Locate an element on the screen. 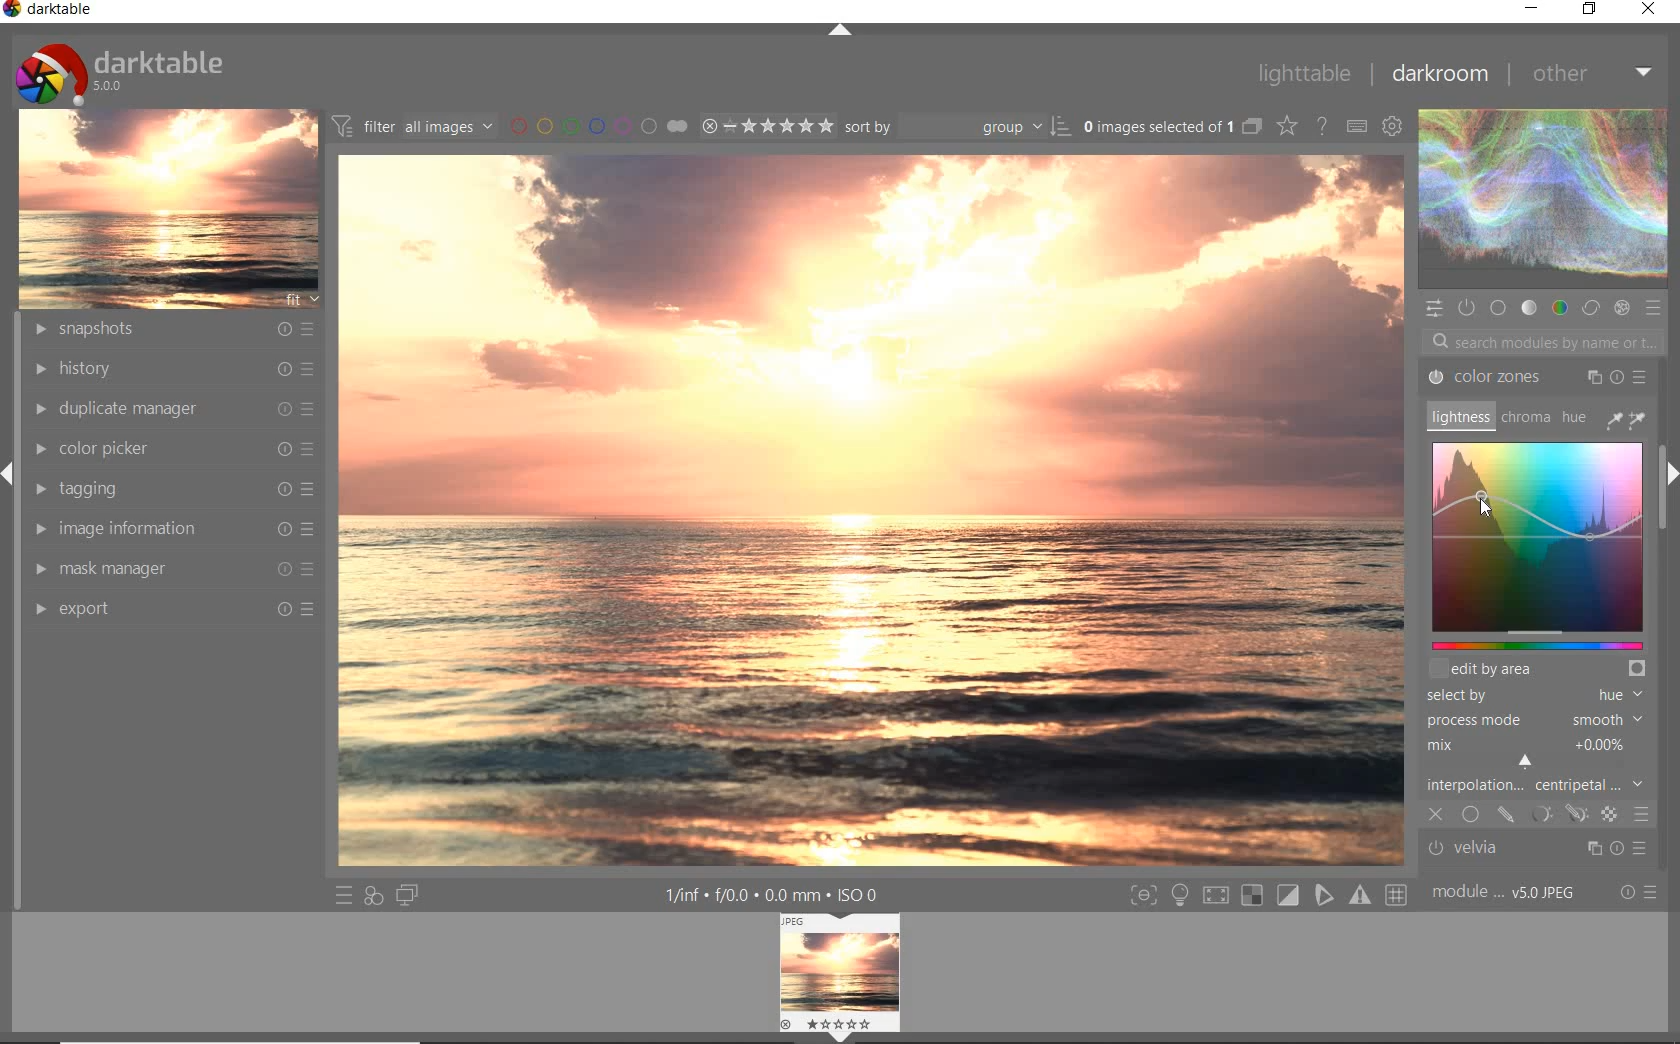  BASE is located at coordinates (1500, 308).